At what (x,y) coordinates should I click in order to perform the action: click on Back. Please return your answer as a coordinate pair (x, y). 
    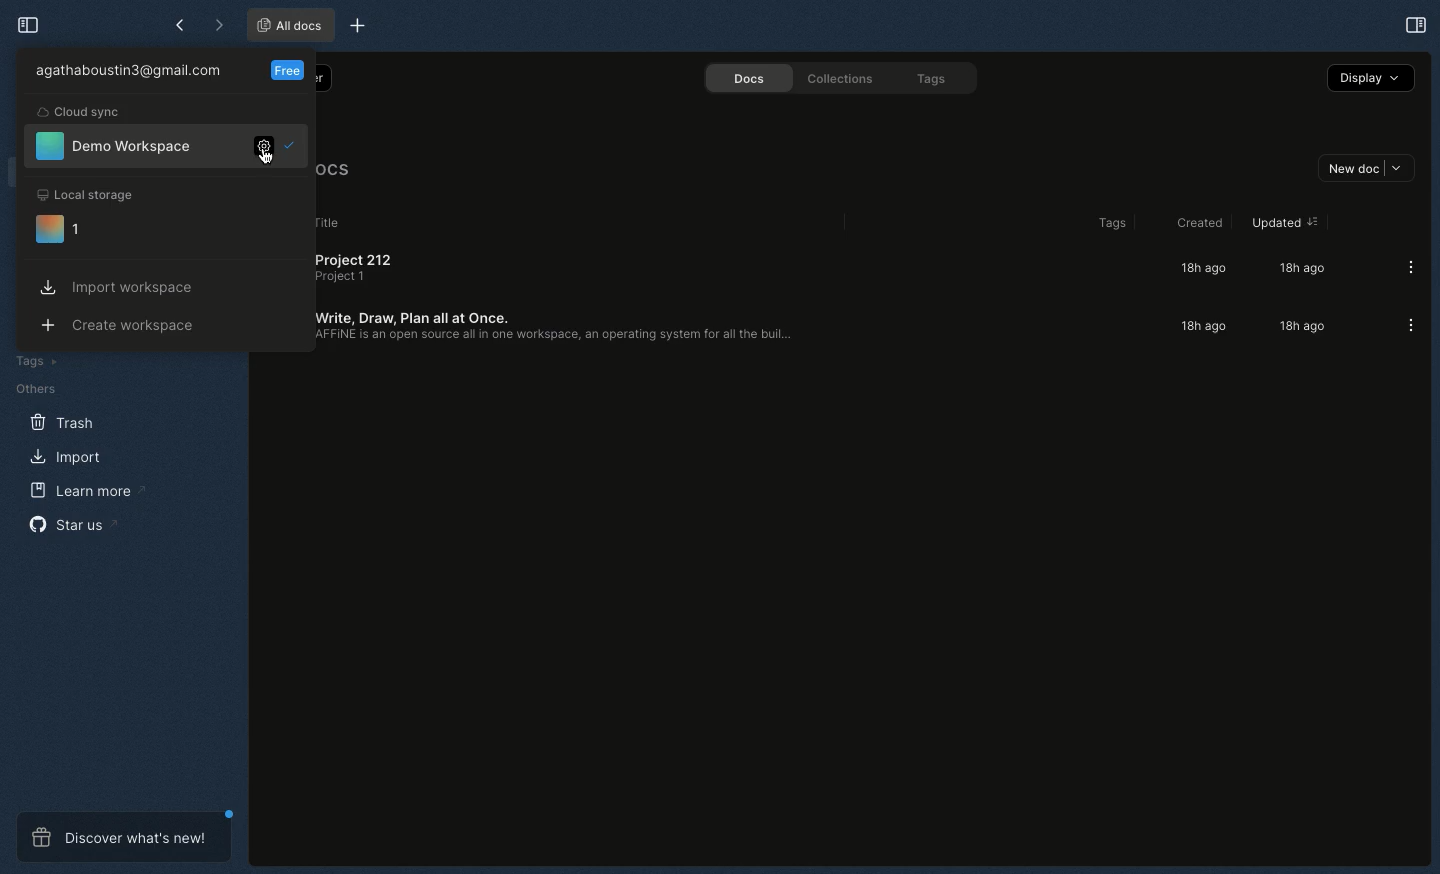
    Looking at the image, I should click on (179, 24).